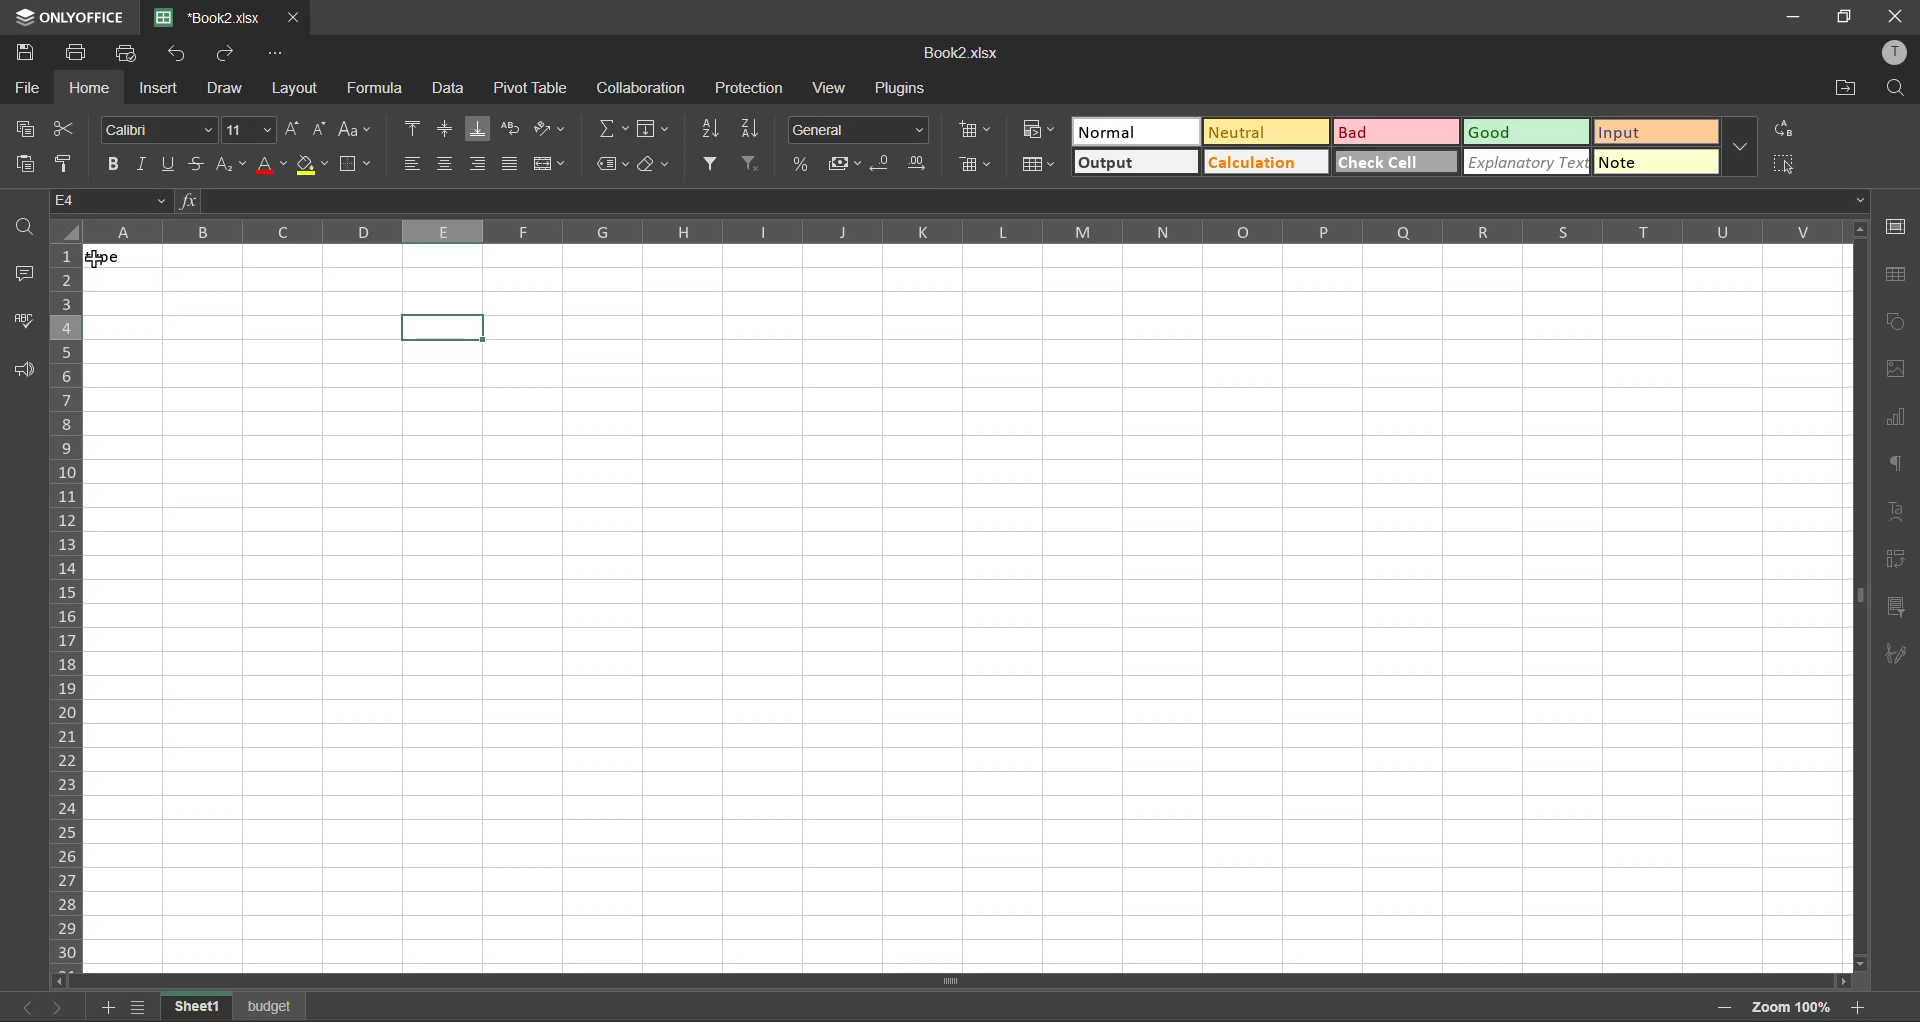 The image size is (1920, 1022). Describe the element at coordinates (1526, 131) in the screenshot. I see `good` at that location.